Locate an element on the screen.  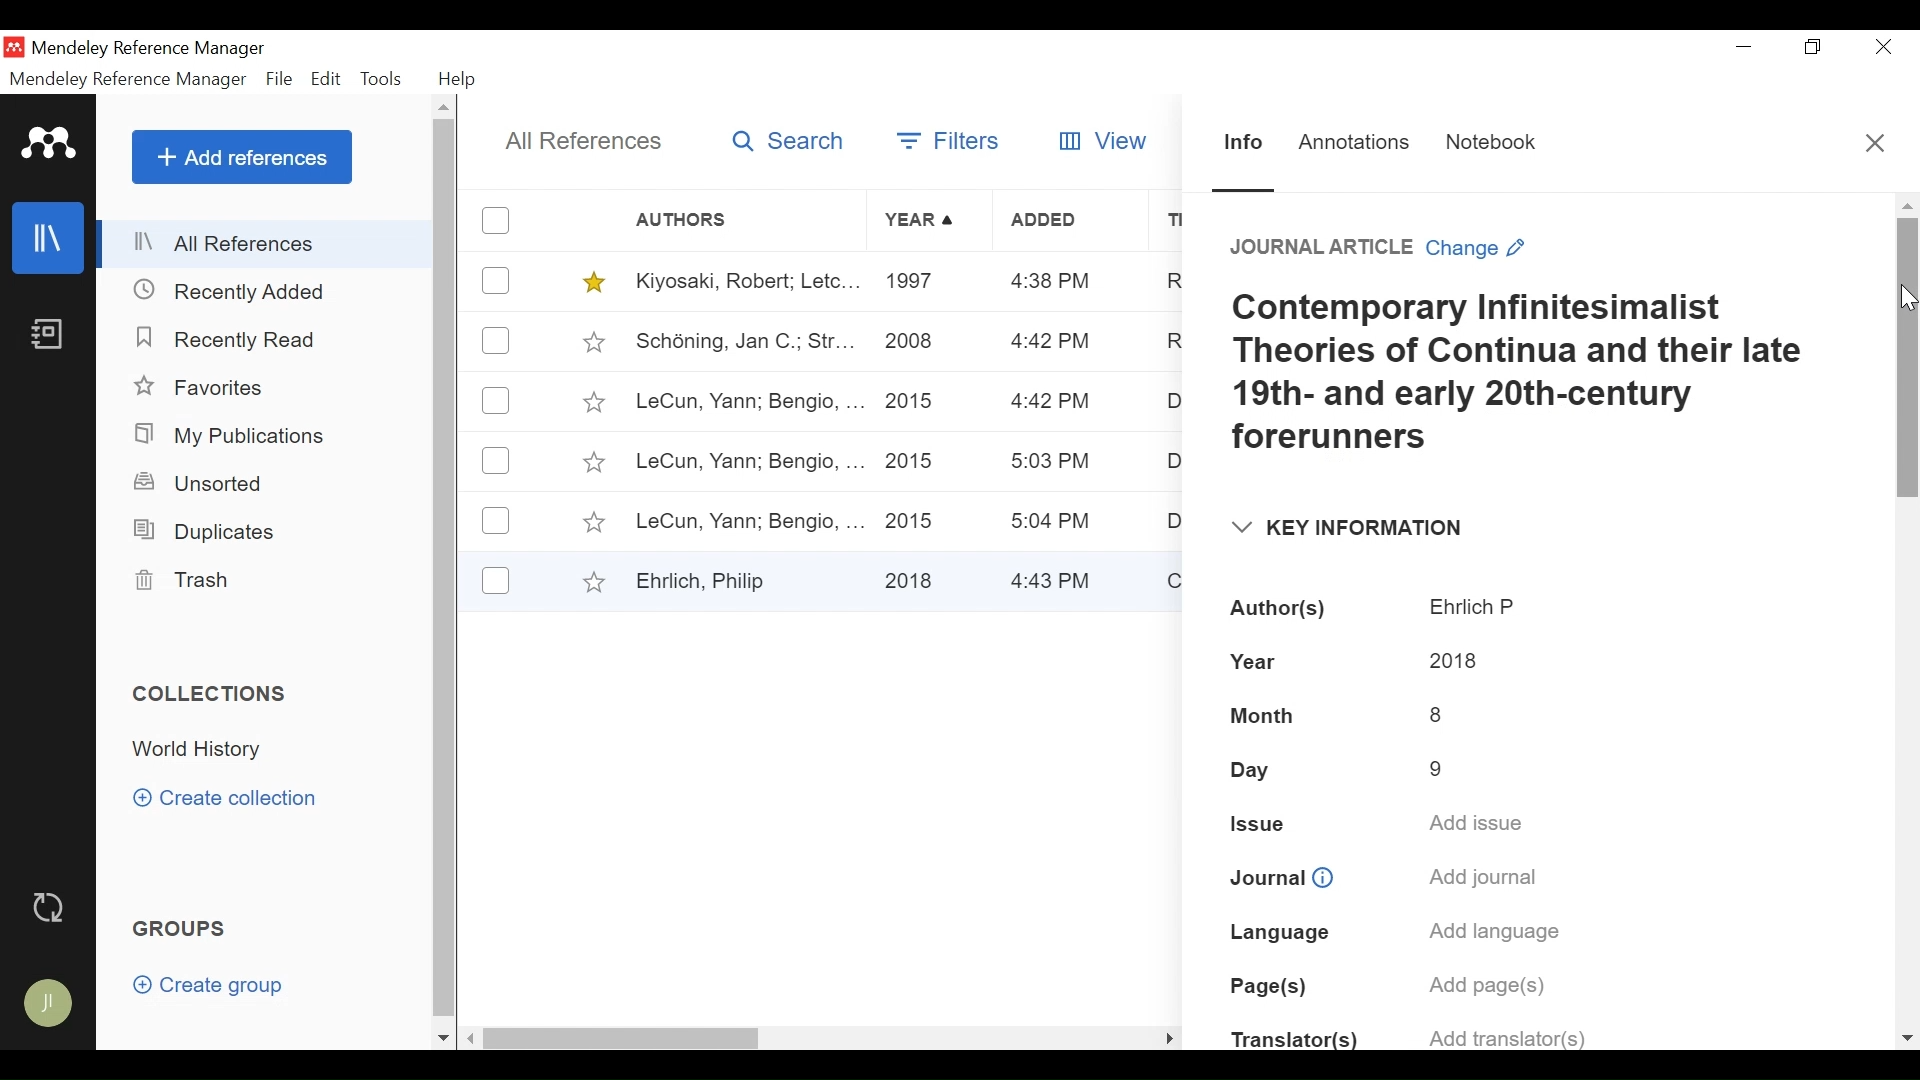
Recently Added is located at coordinates (241, 292).